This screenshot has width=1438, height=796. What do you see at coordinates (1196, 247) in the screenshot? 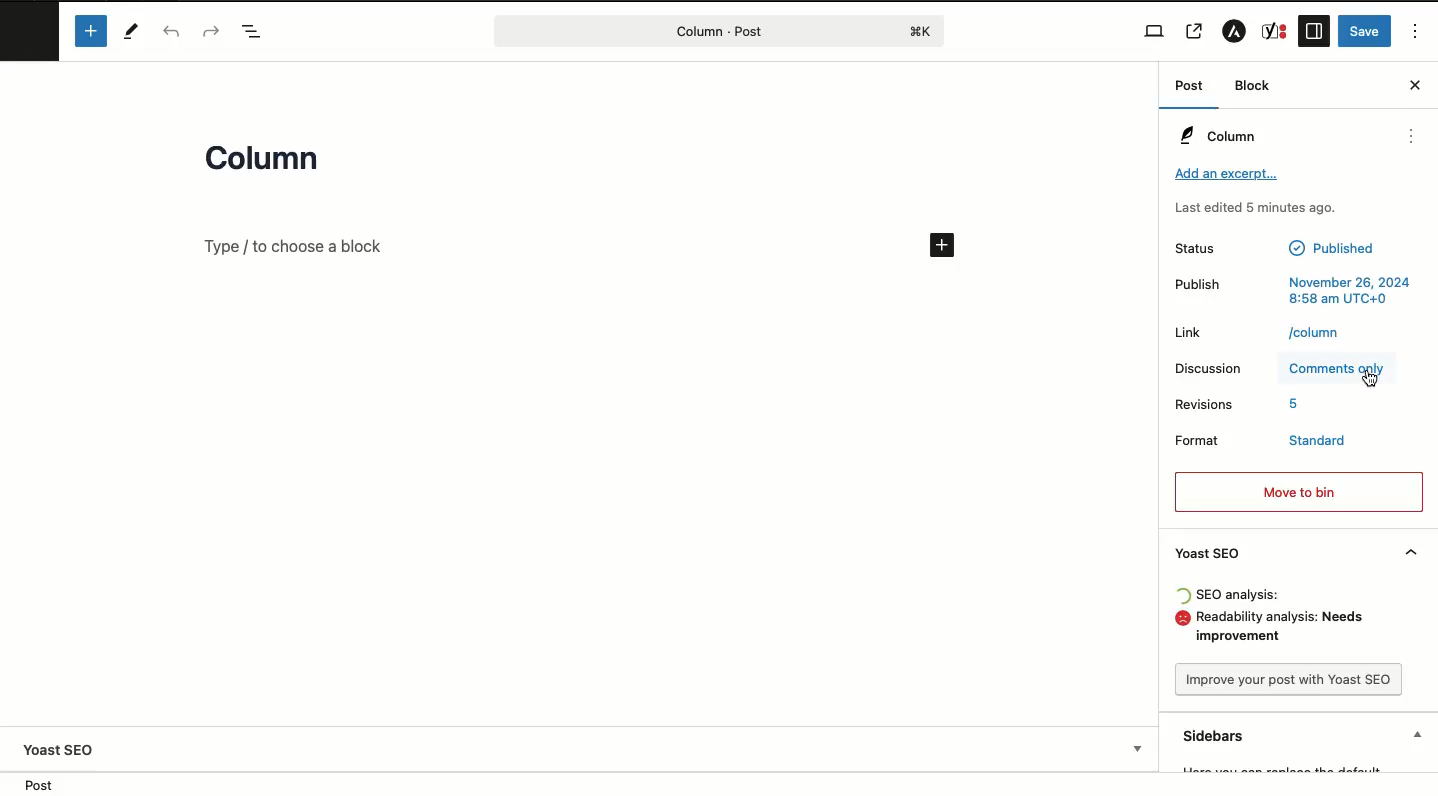
I see `Status` at bounding box center [1196, 247].